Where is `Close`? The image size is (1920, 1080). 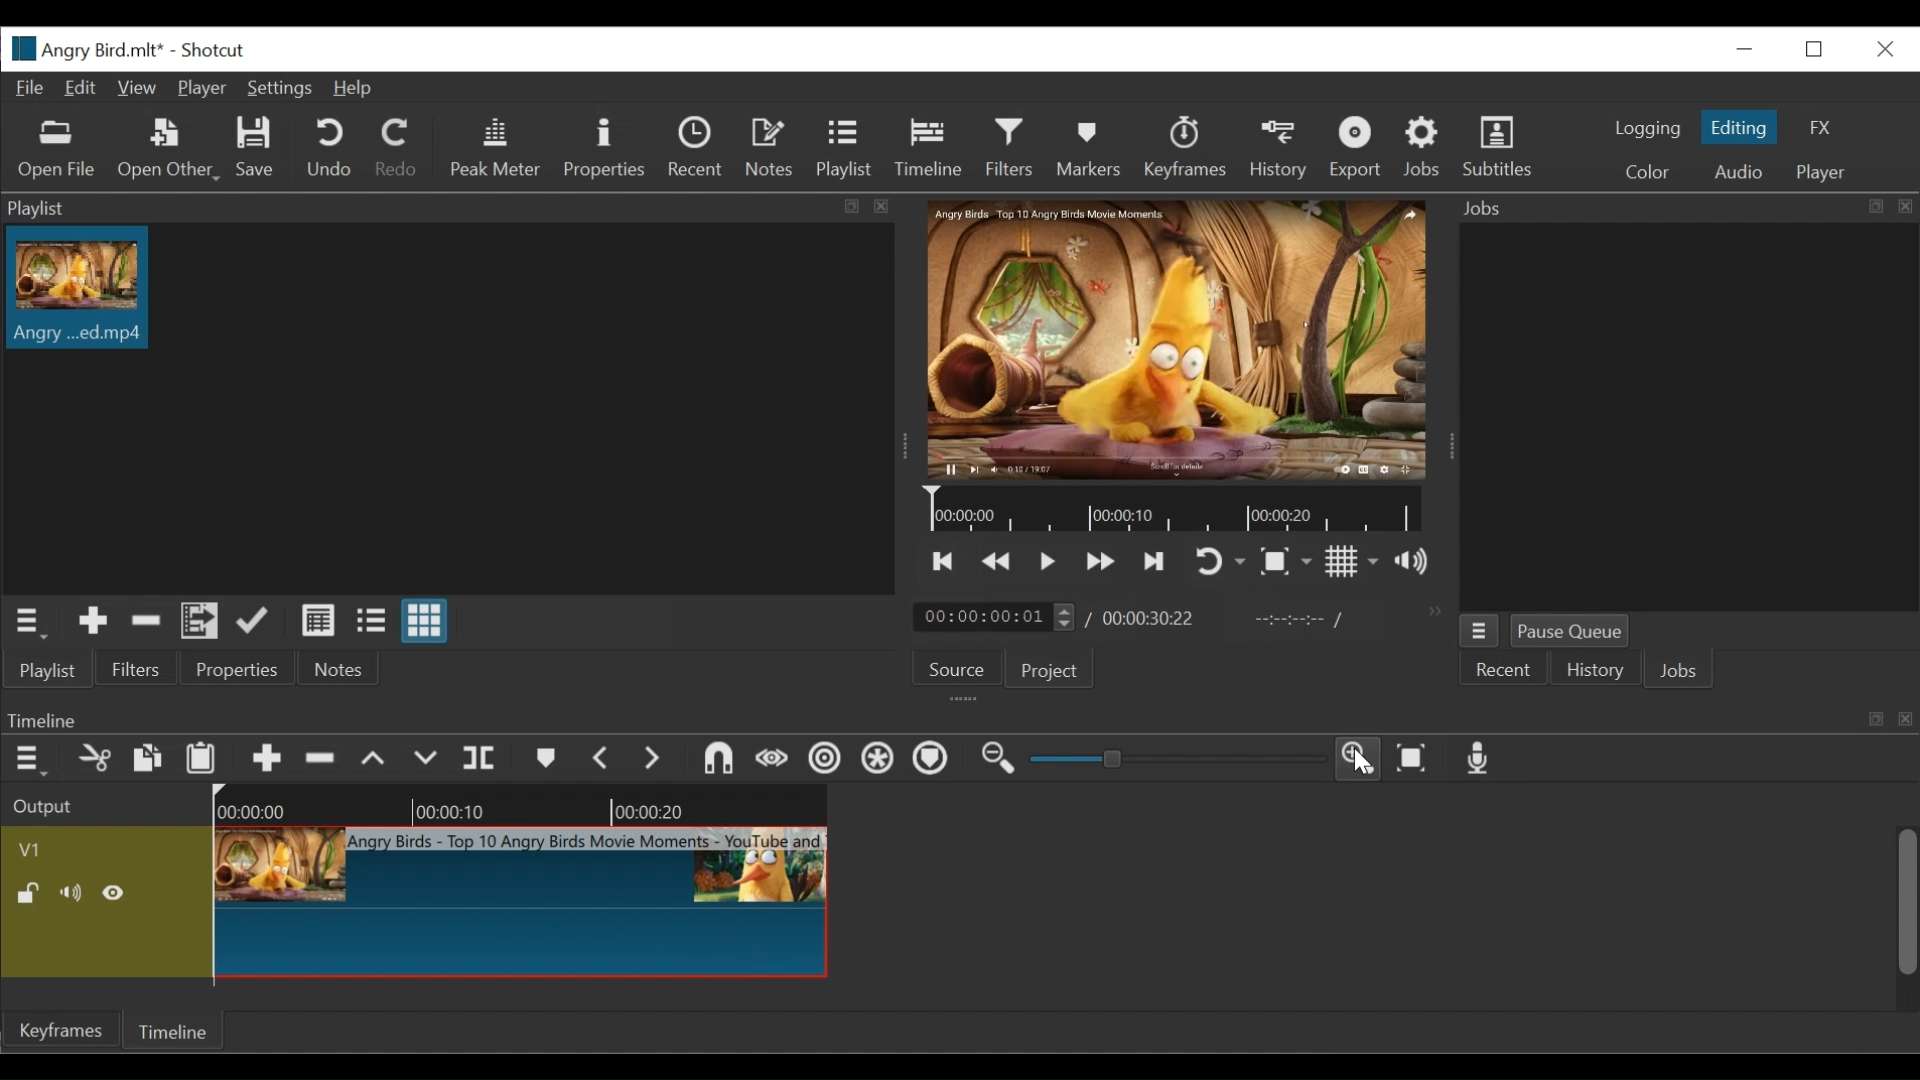
Close is located at coordinates (1882, 48).